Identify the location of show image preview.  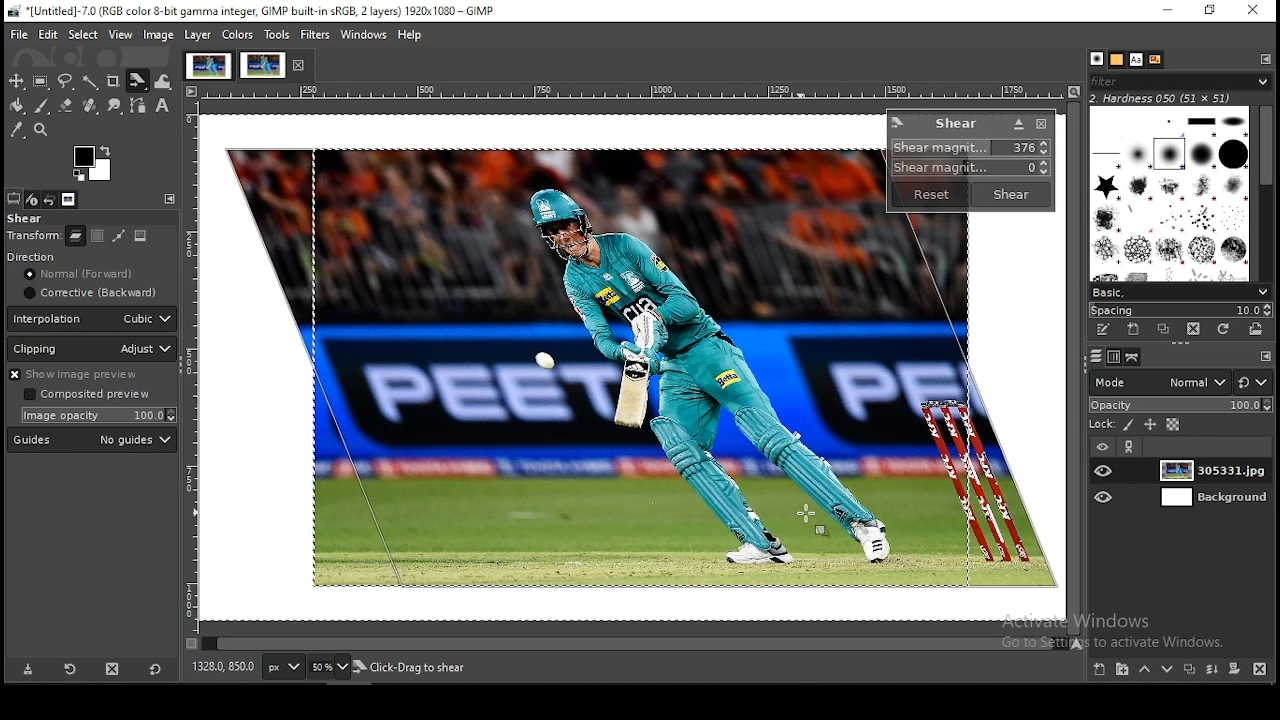
(88, 375).